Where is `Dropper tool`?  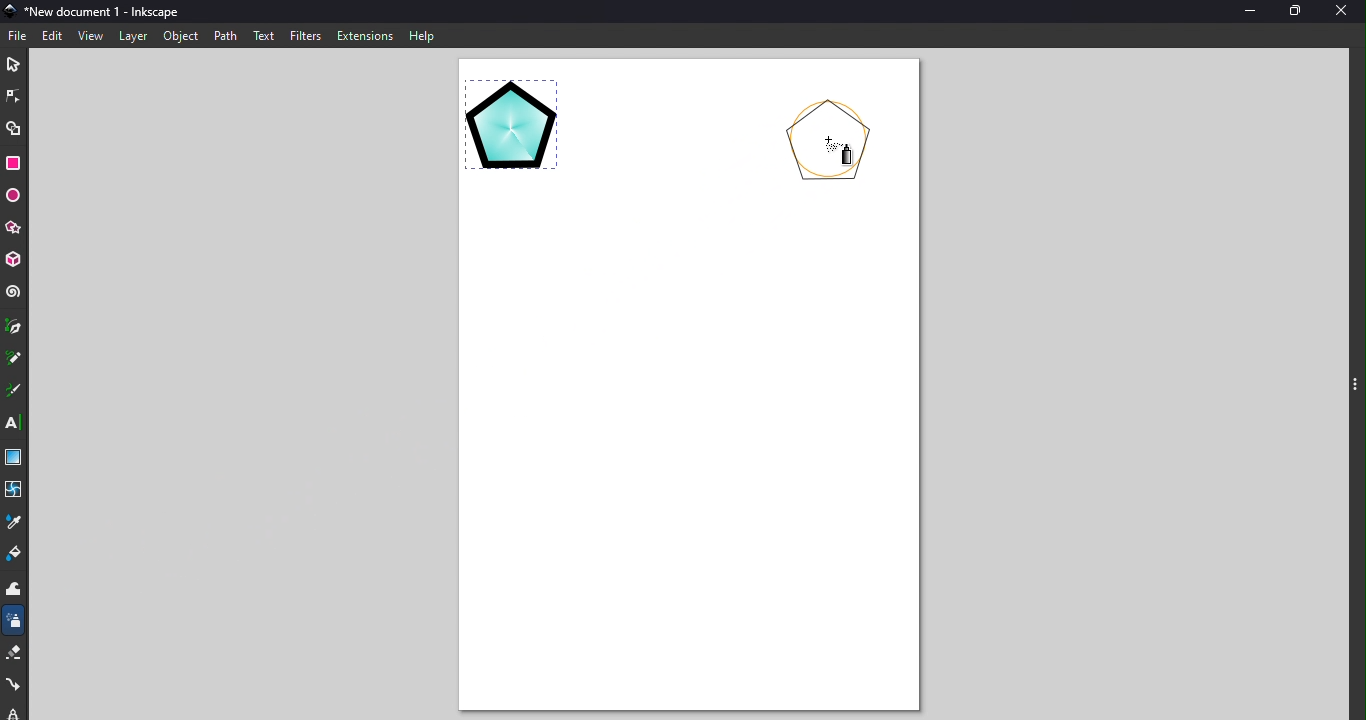 Dropper tool is located at coordinates (17, 521).